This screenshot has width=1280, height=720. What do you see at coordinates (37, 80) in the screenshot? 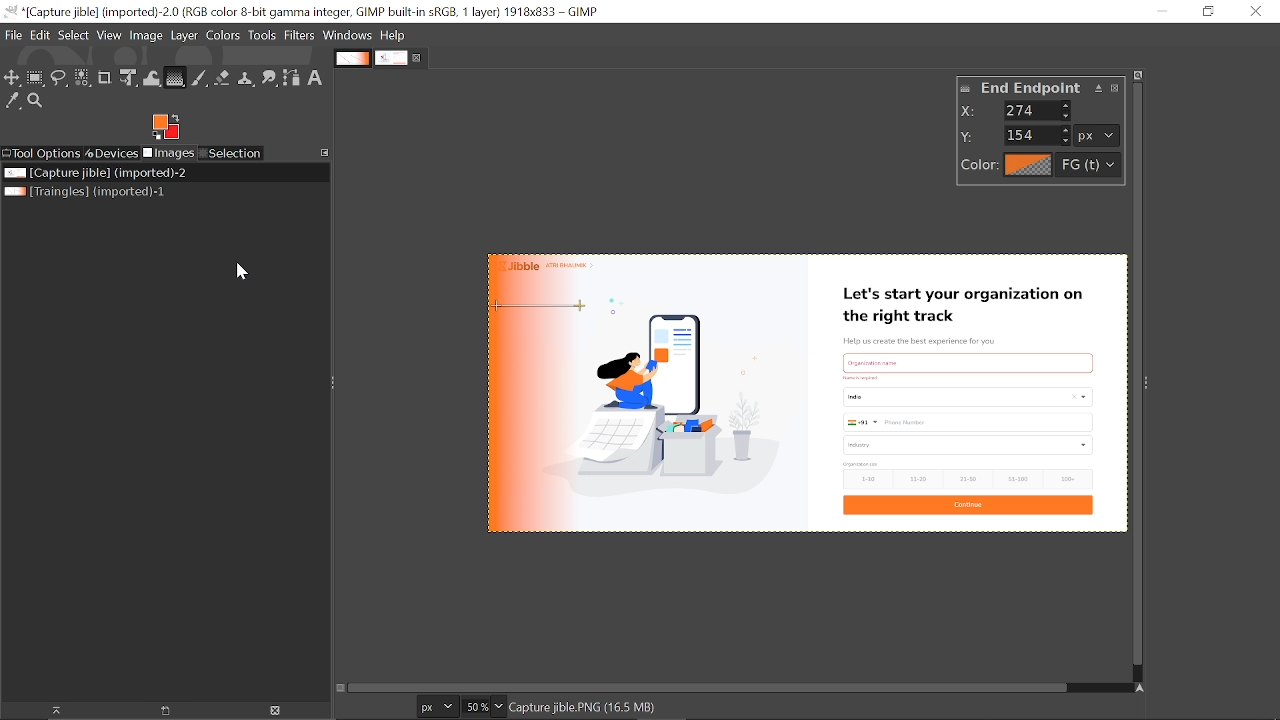
I see `Rectangular tool` at bounding box center [37, 80].